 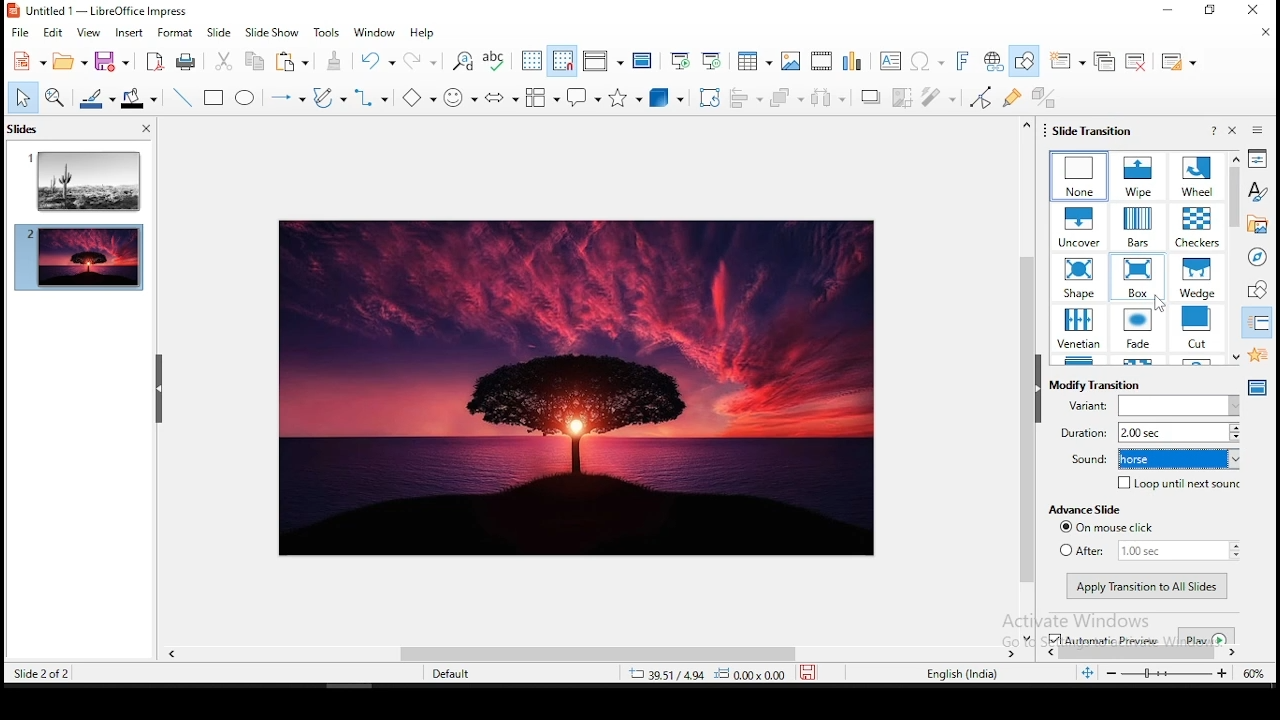 I want to click on edit, so click(x=55, y=34).